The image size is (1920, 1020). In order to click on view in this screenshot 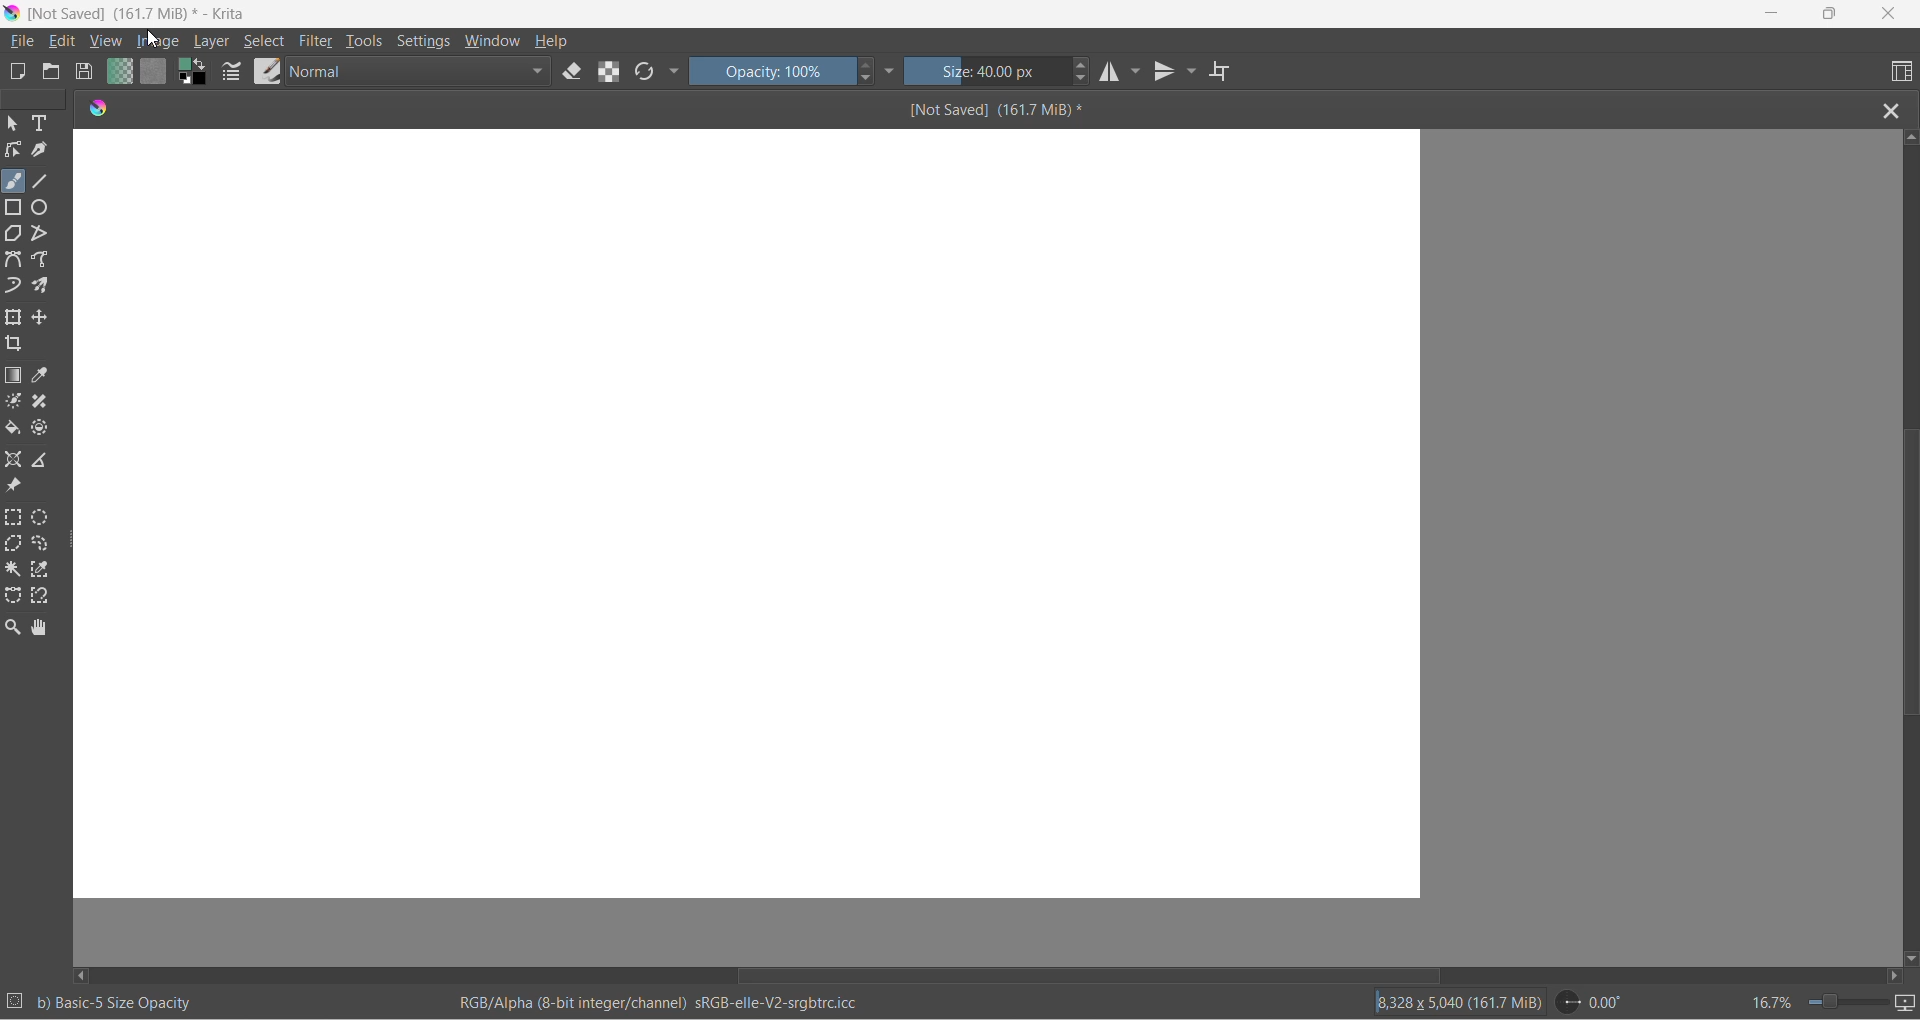, I will do `click(107, 43)`.